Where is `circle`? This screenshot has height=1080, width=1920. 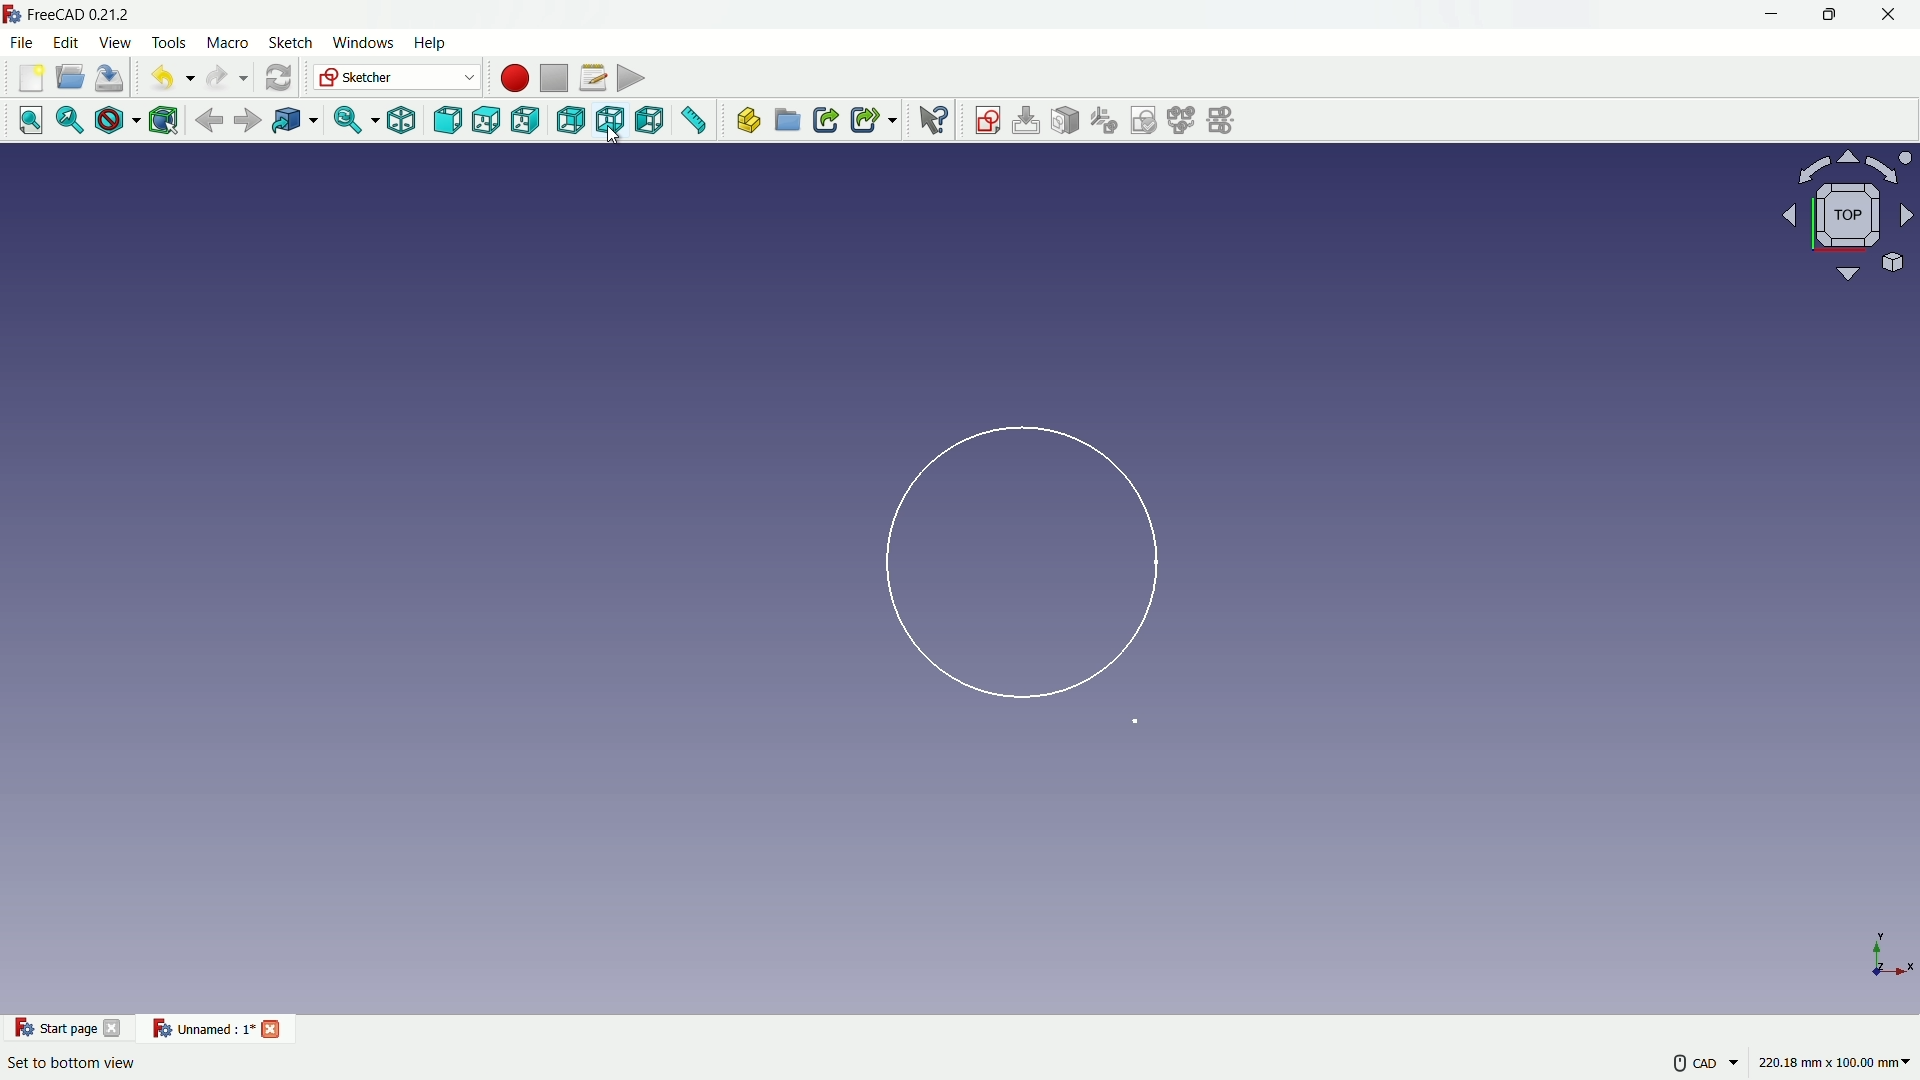
circle is located at coordinates (1014, 566).